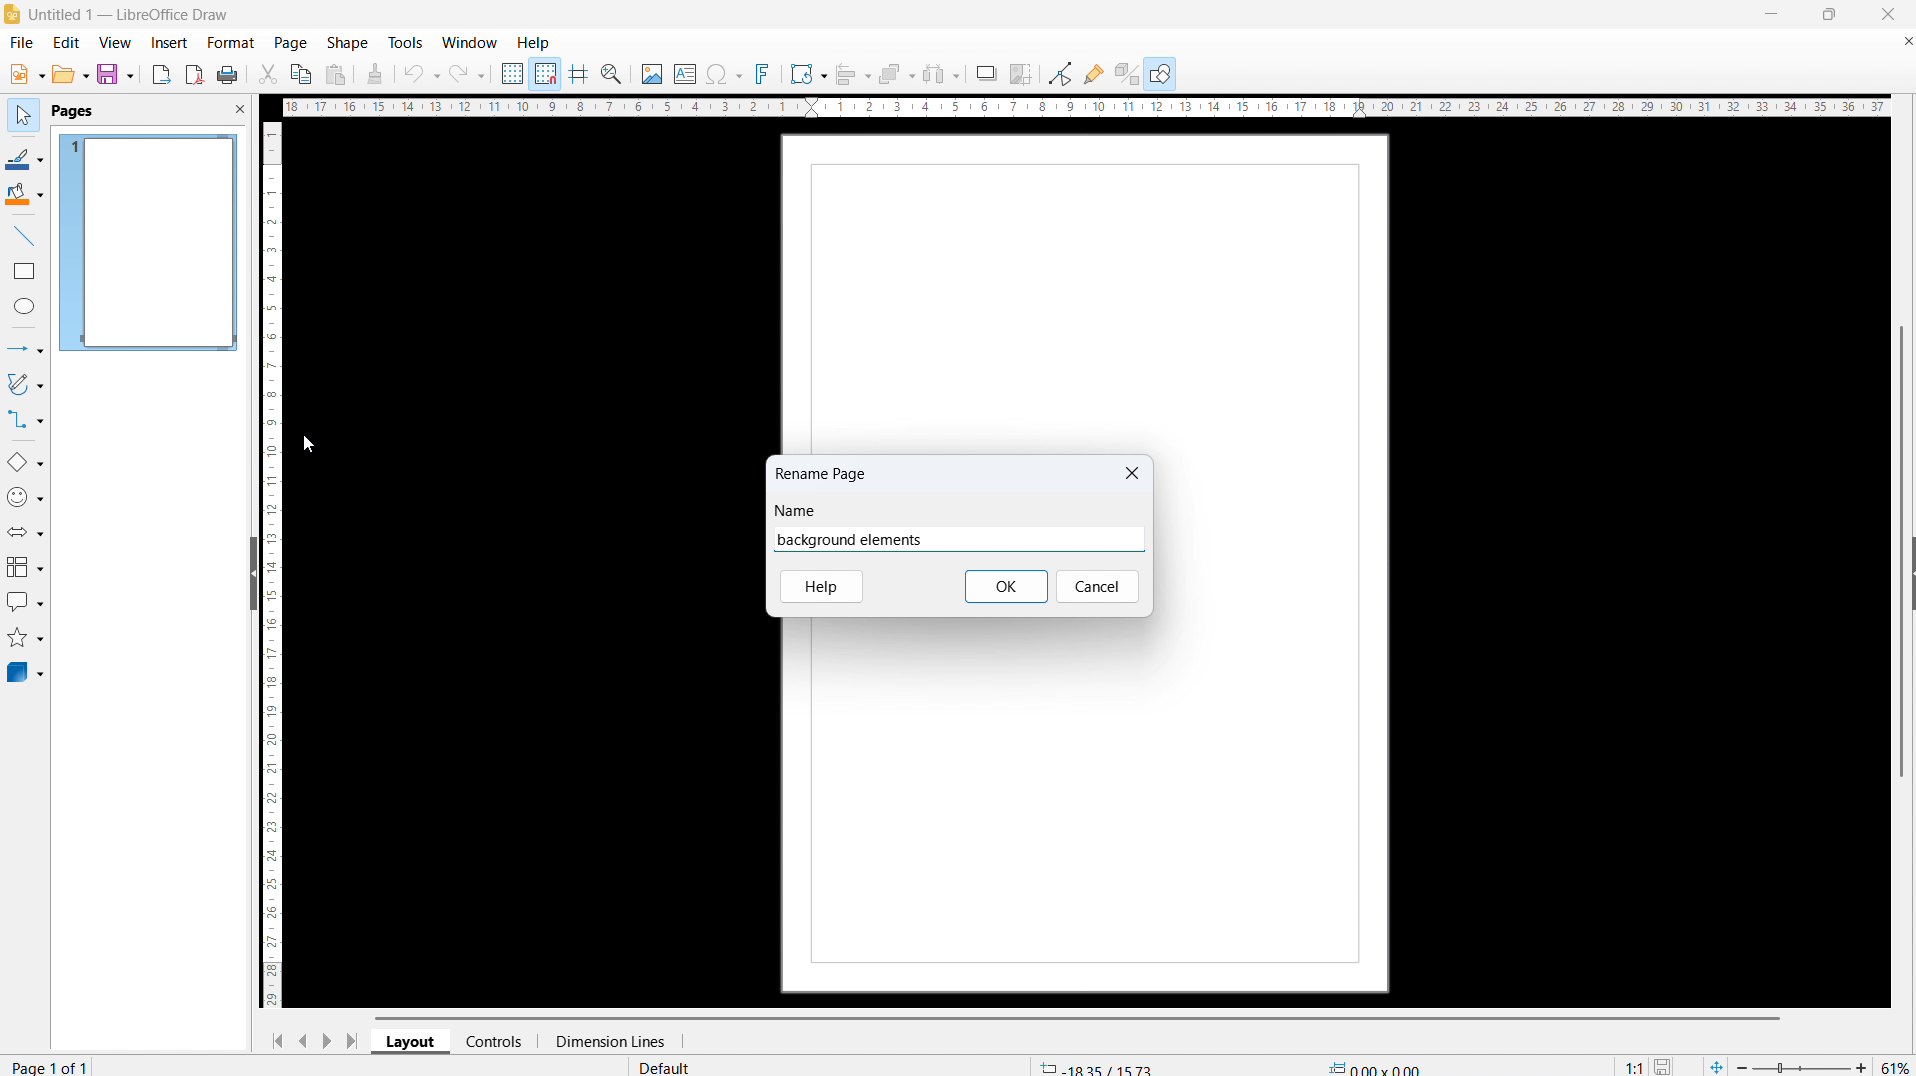  Describe the element at coordinates (1100, 585) in the screenshot. I see `Cancel` at that location.